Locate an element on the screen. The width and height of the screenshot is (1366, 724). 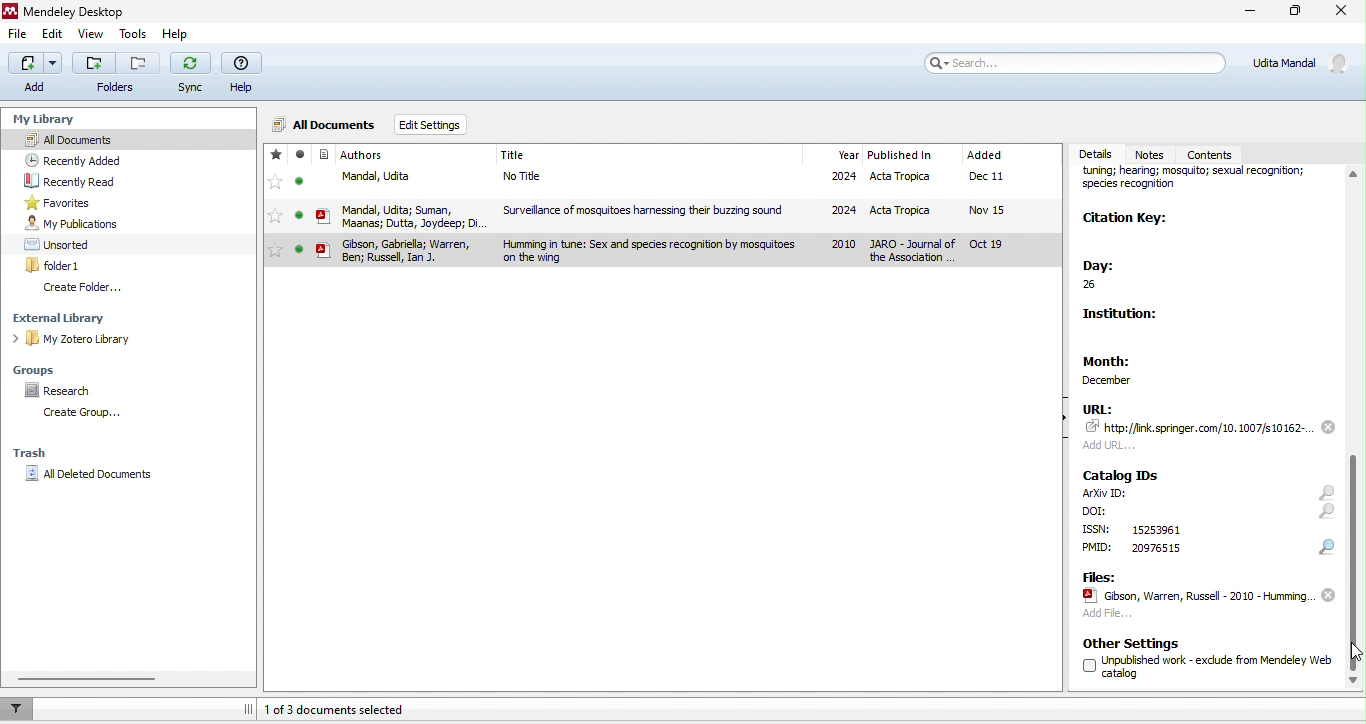
help is located at coordinates (183, 36).